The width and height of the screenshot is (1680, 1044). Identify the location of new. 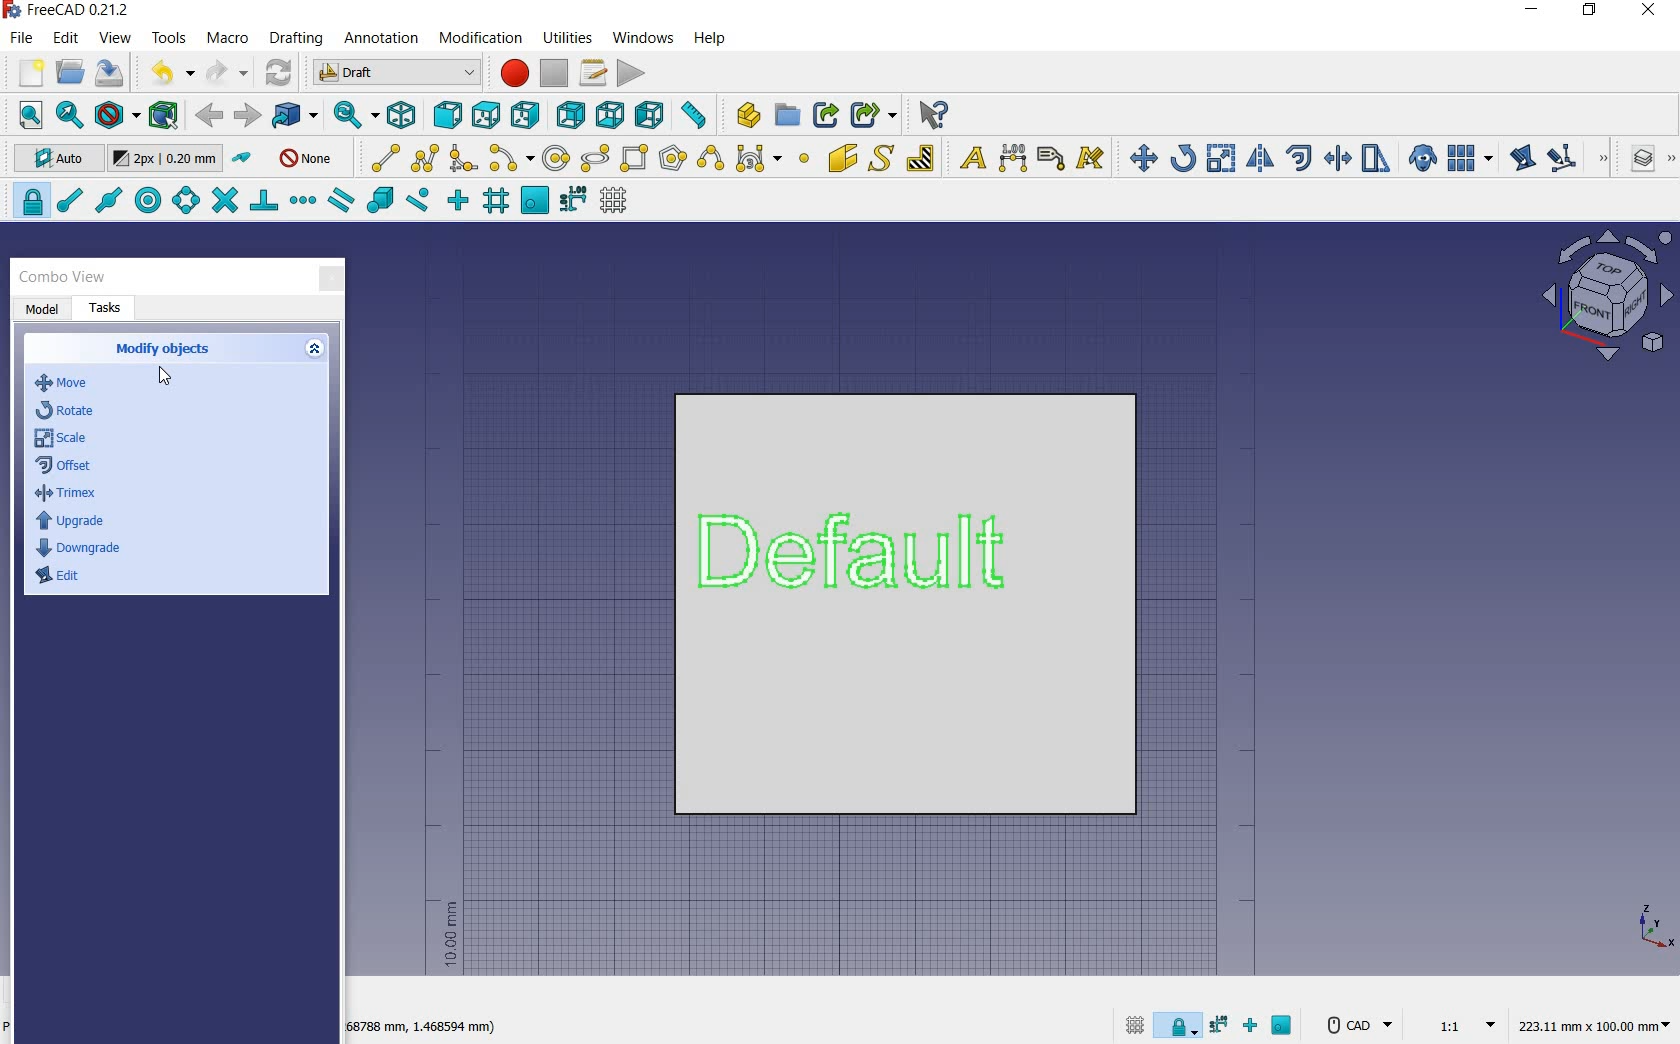
(23, 75).